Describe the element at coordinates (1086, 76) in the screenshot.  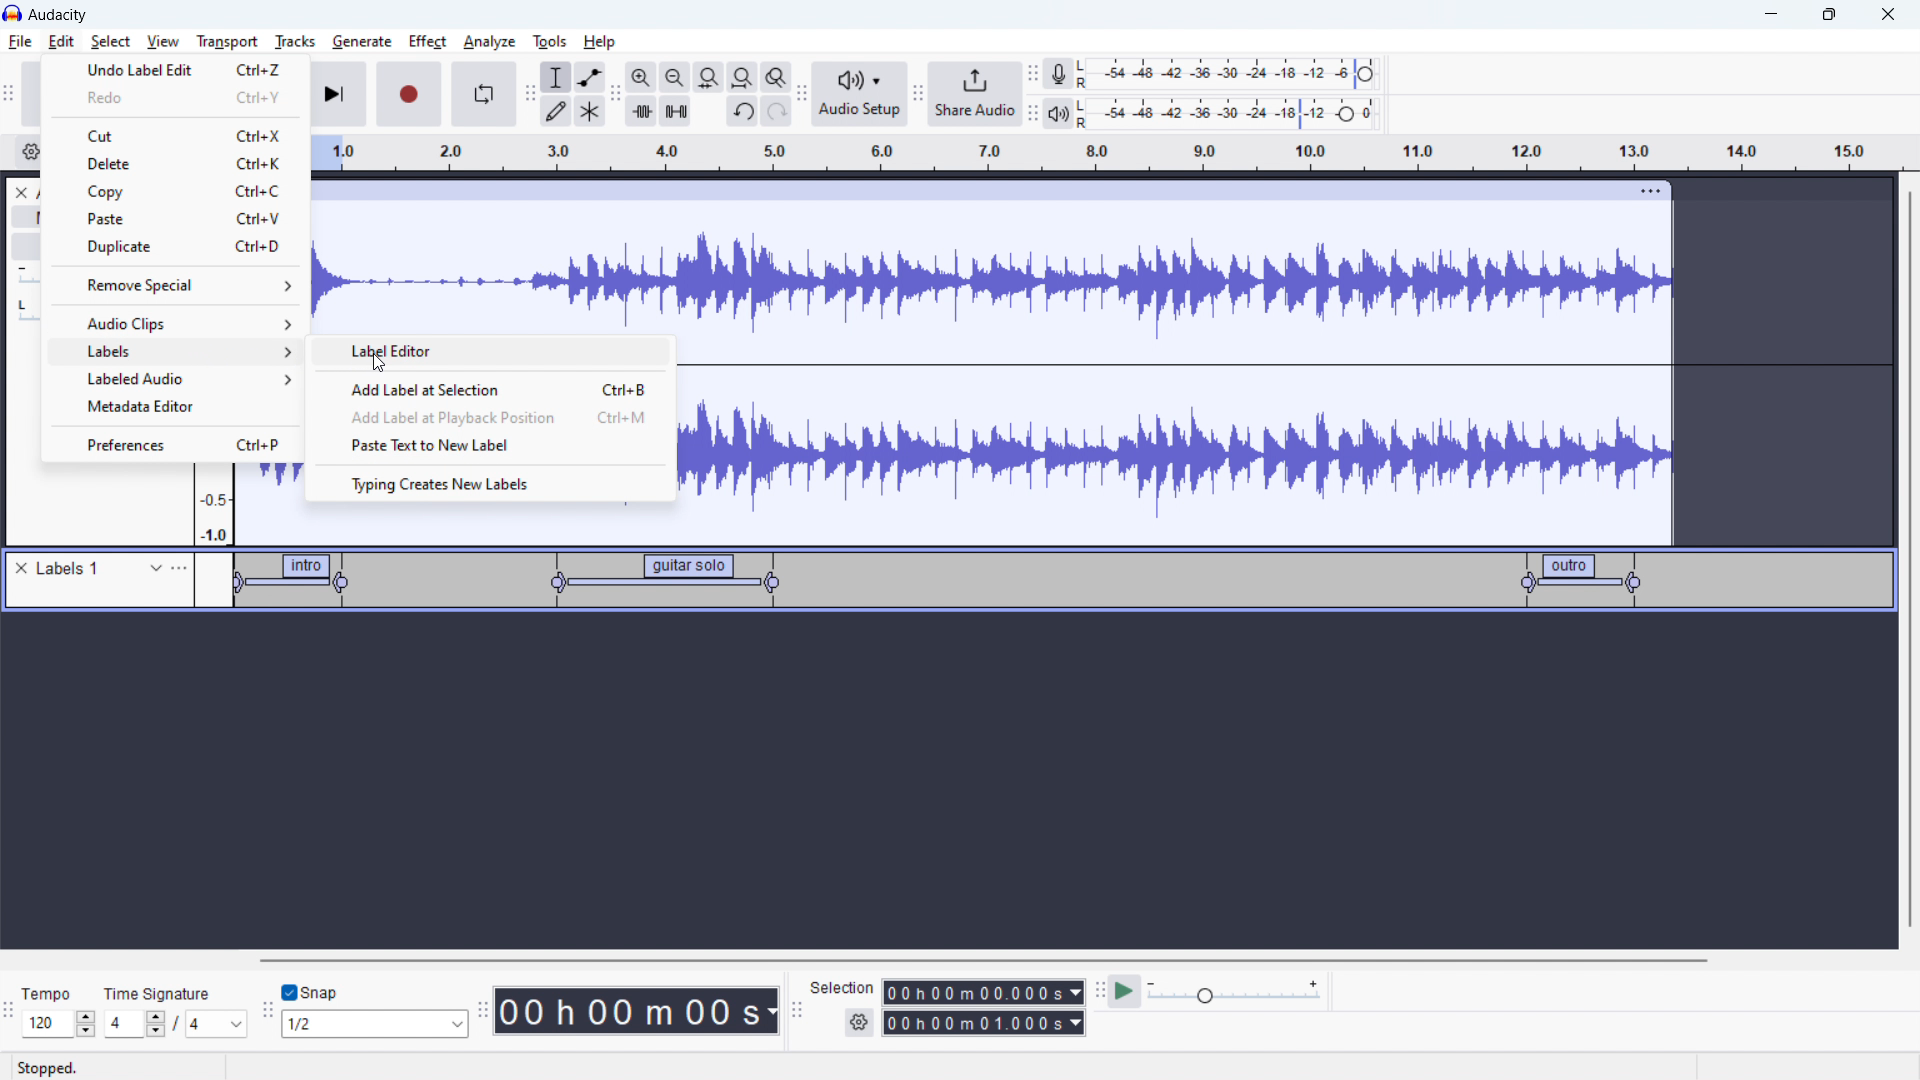
I see `left and right channels` at that location.